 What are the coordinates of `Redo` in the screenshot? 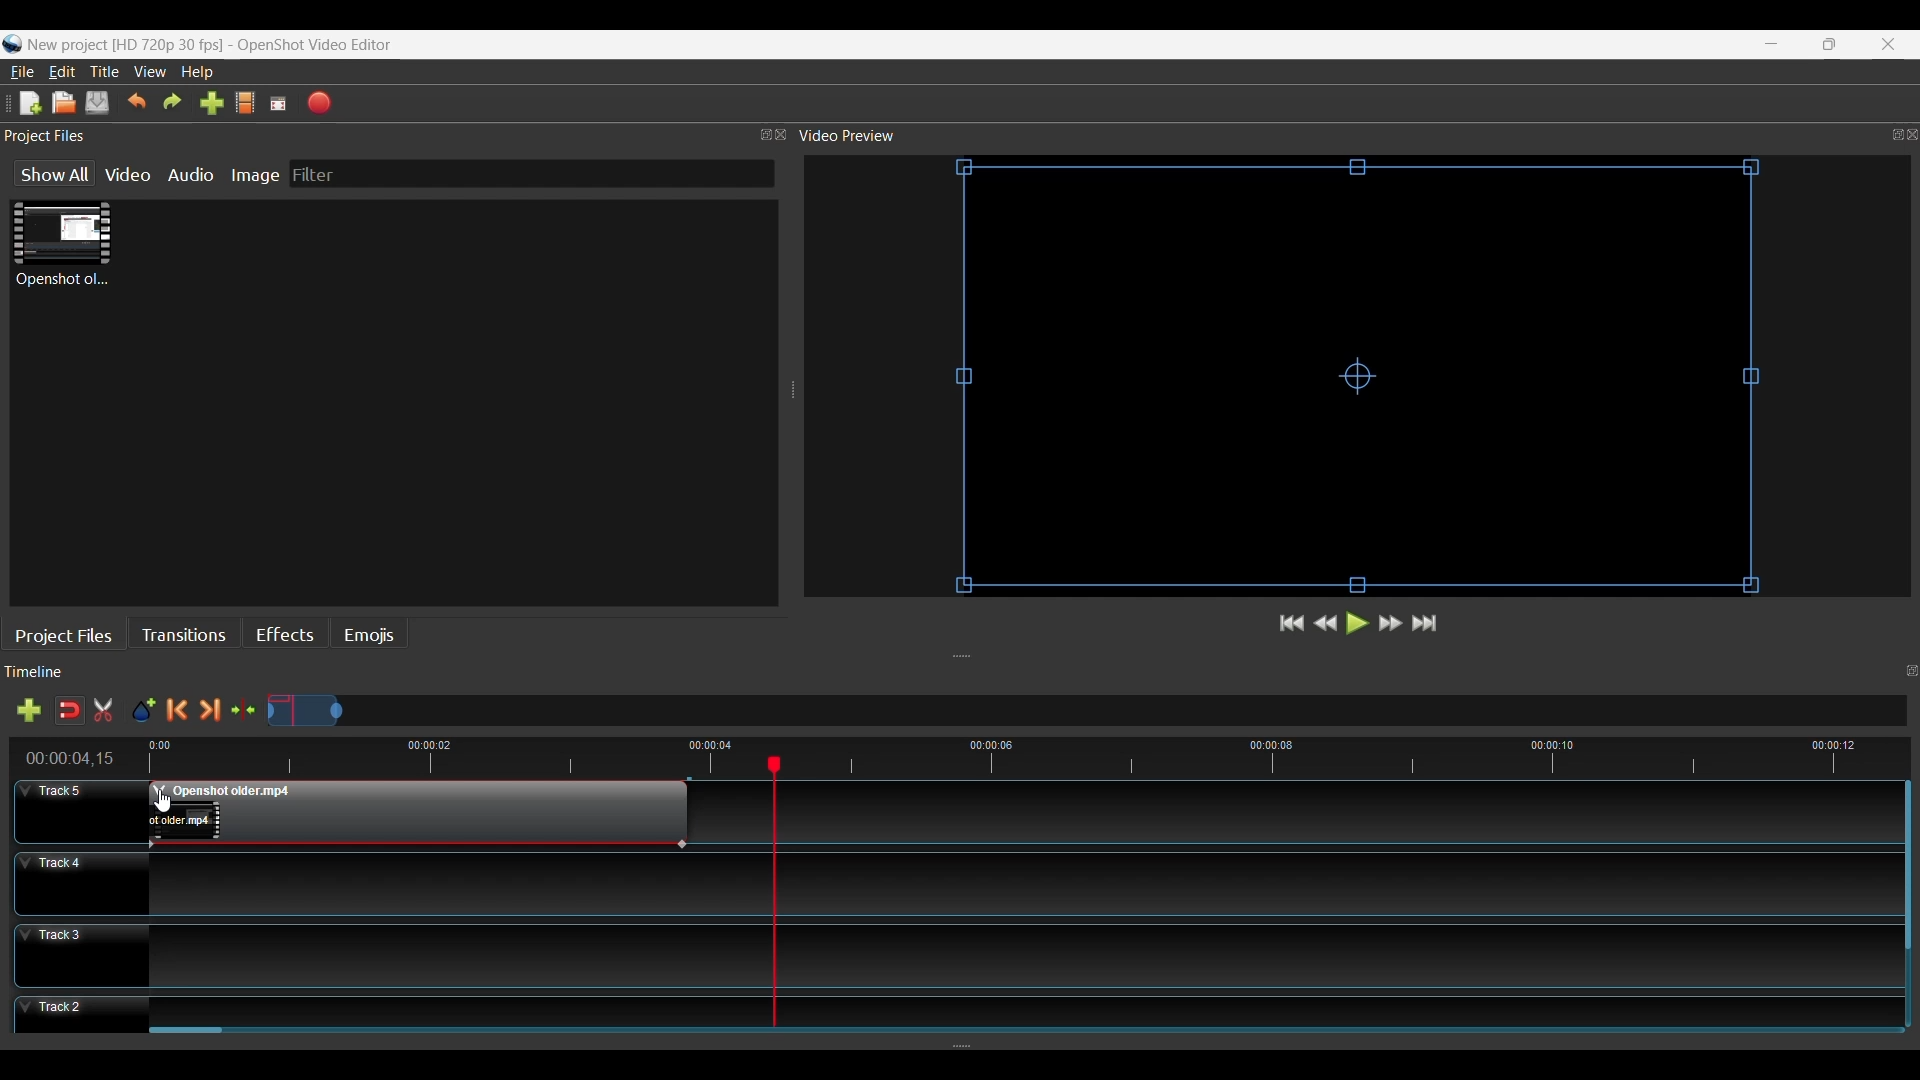 It's located at (173, 103).